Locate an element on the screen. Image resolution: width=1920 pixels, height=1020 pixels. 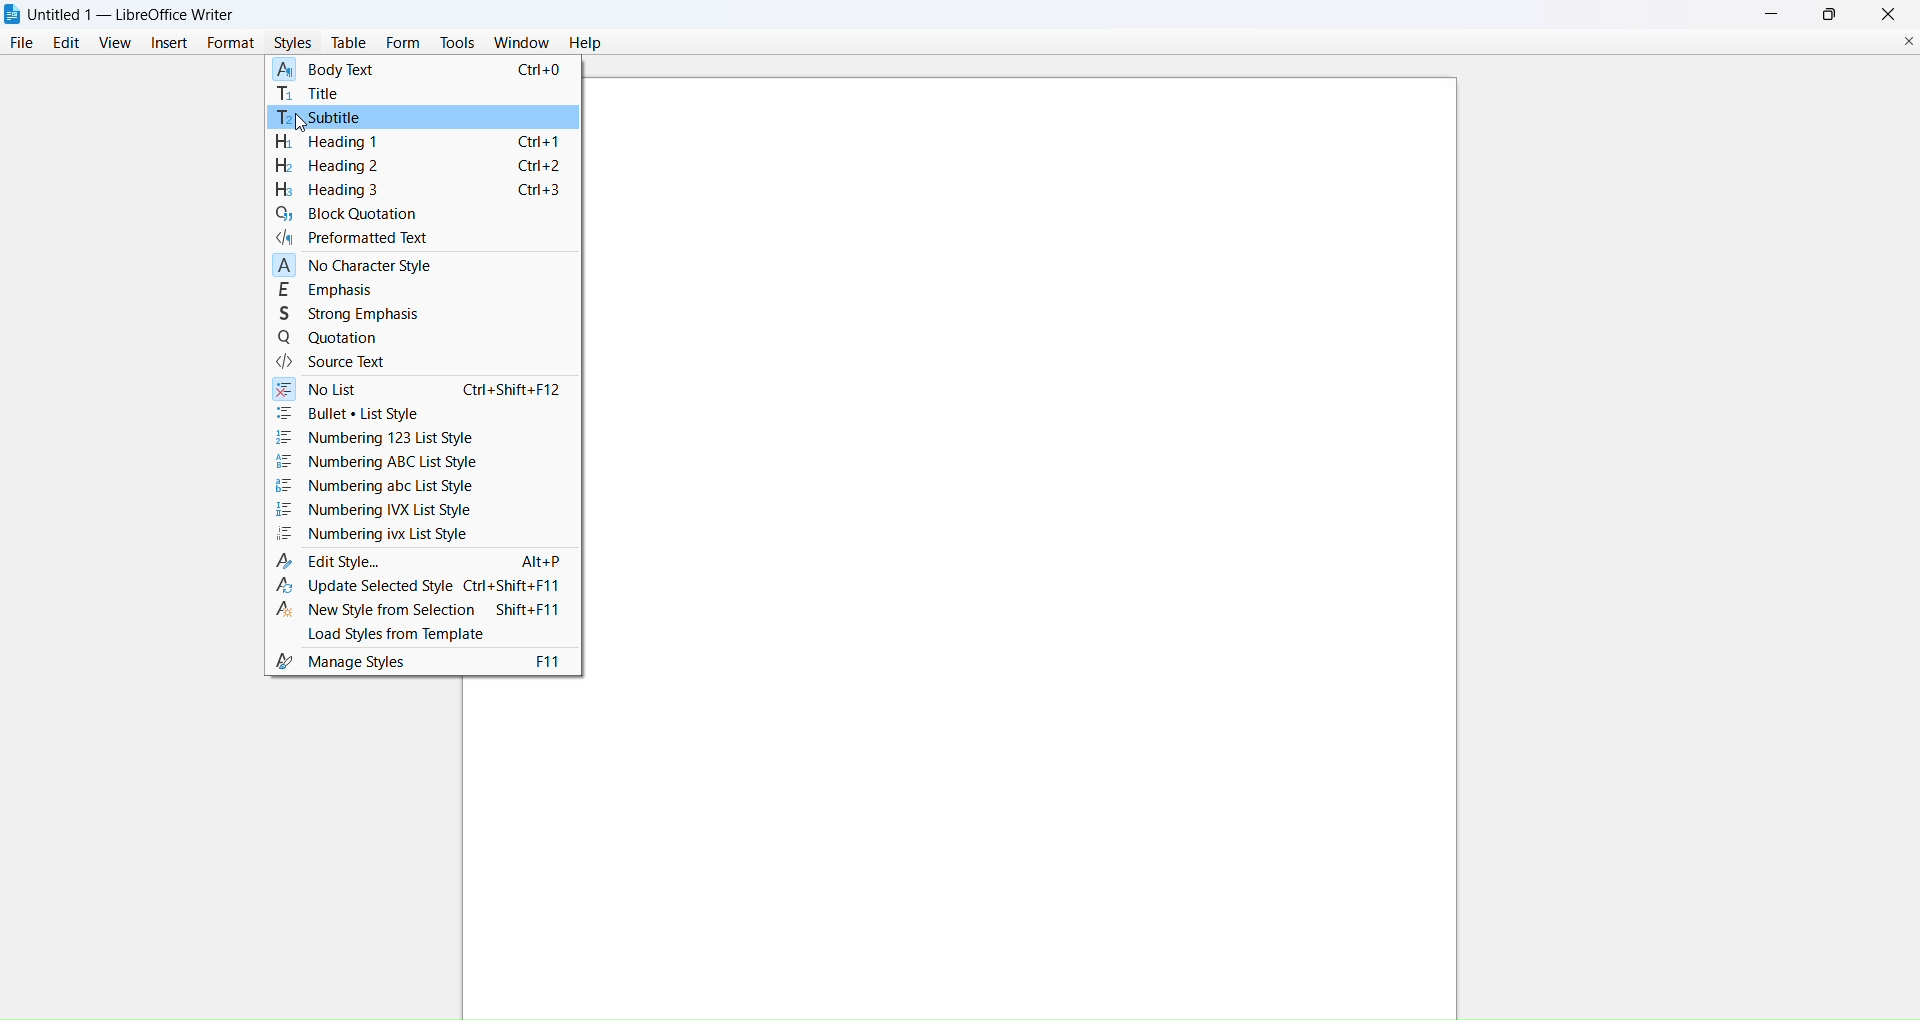
no list             Ctrl+Shift+F12 is located at coordinates (423, 391).